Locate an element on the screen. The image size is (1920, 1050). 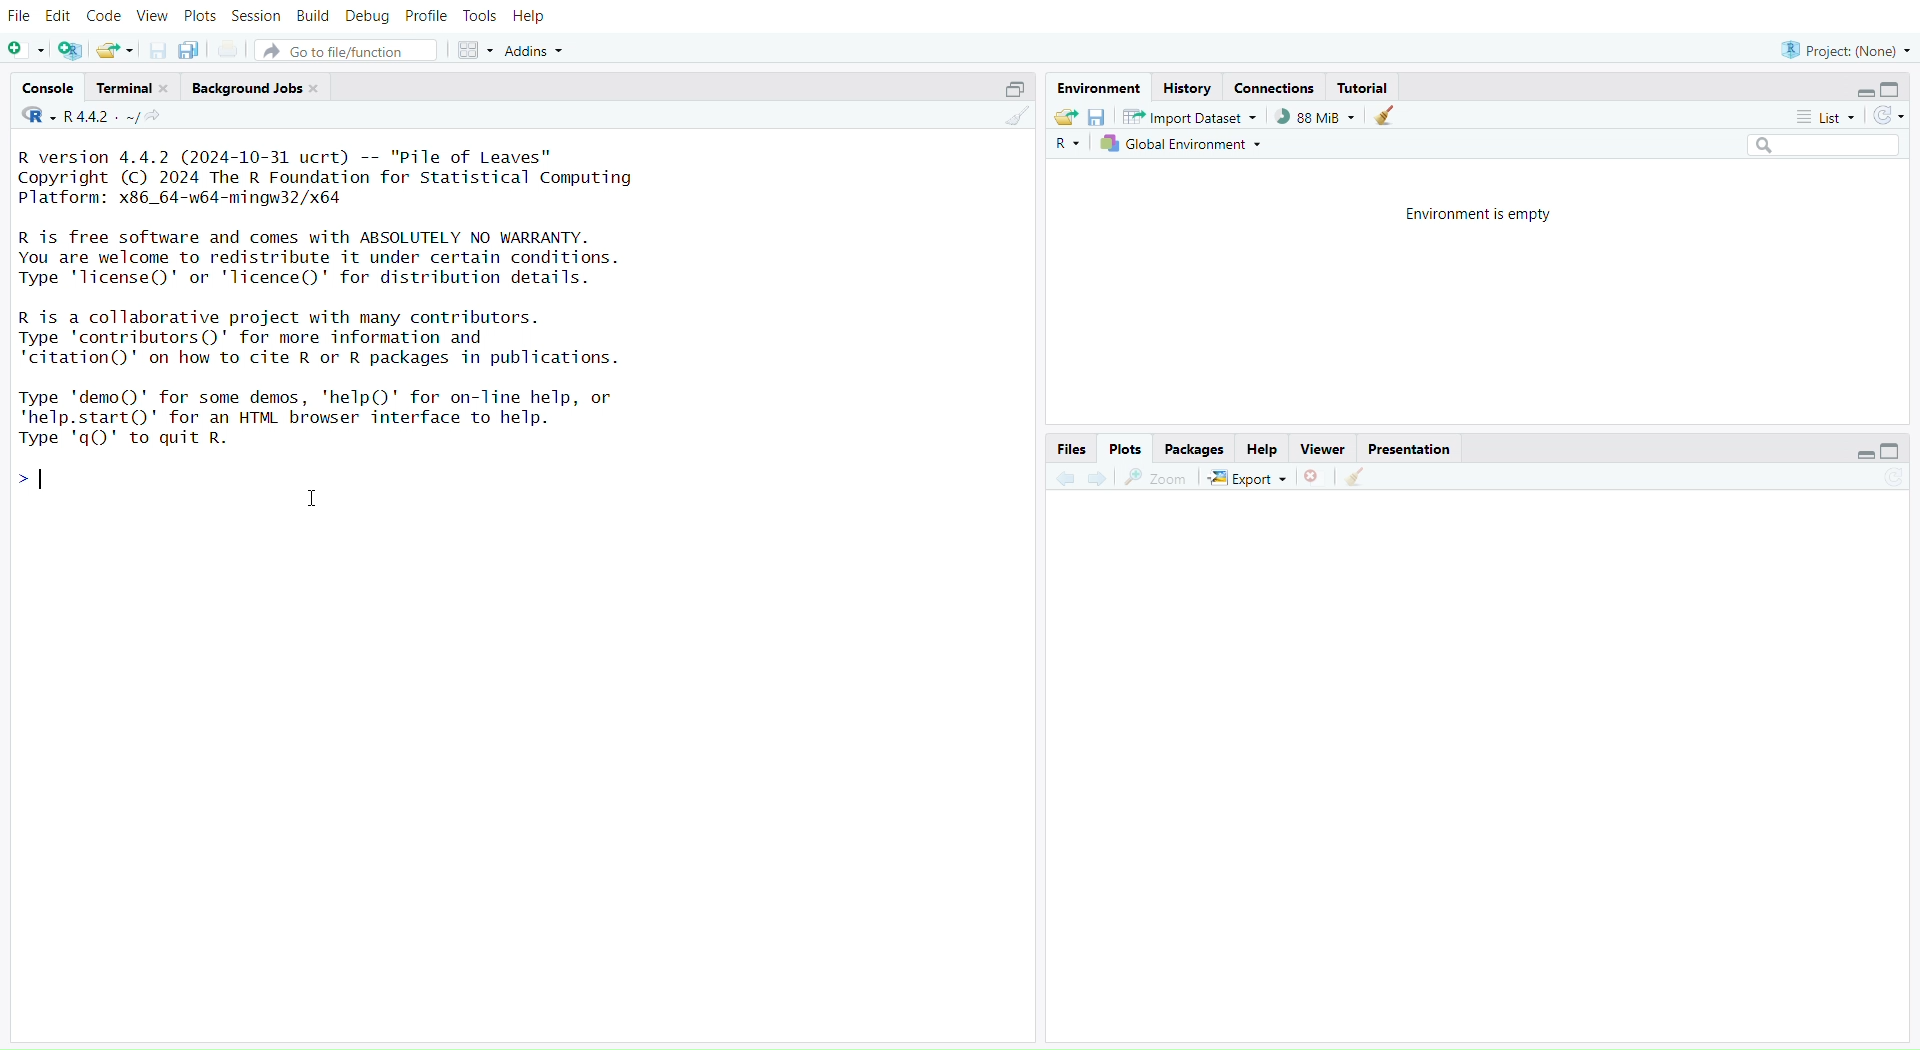
R is located at coordinates (1065, 146).